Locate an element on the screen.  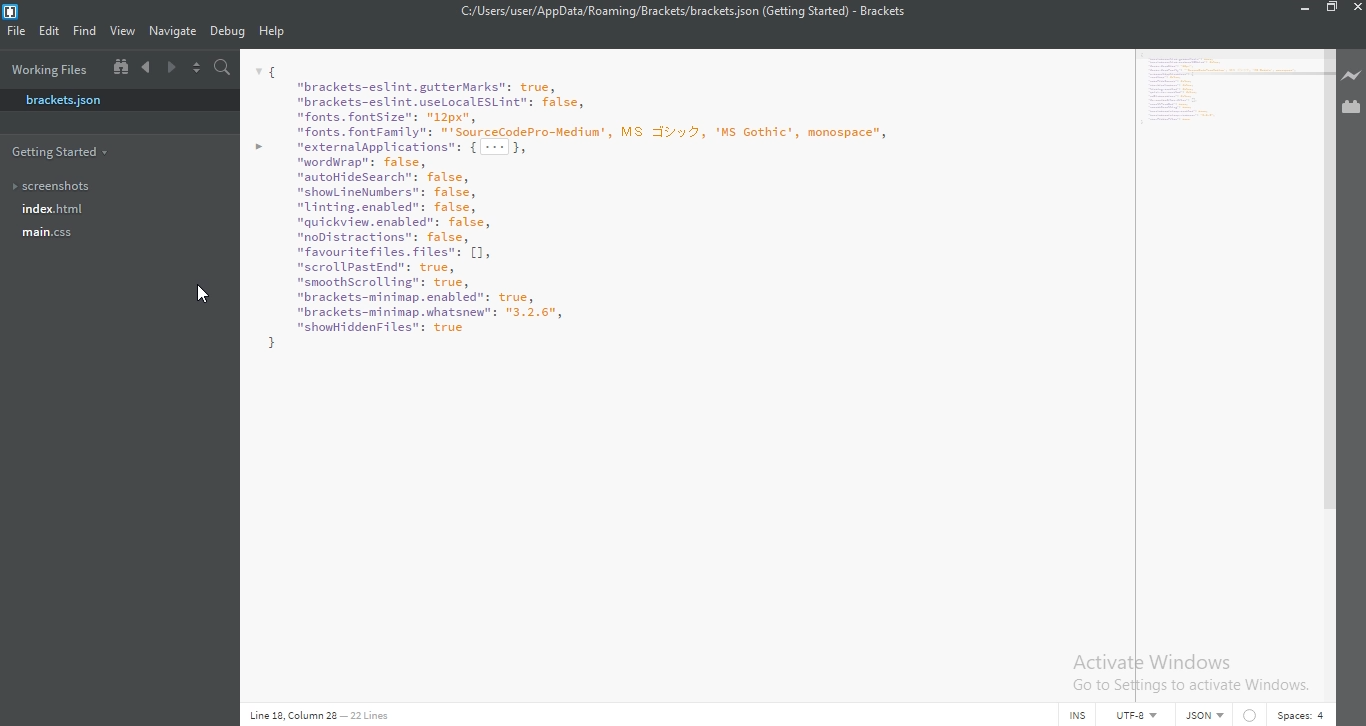
INS is located at coordinates (1080, 716).